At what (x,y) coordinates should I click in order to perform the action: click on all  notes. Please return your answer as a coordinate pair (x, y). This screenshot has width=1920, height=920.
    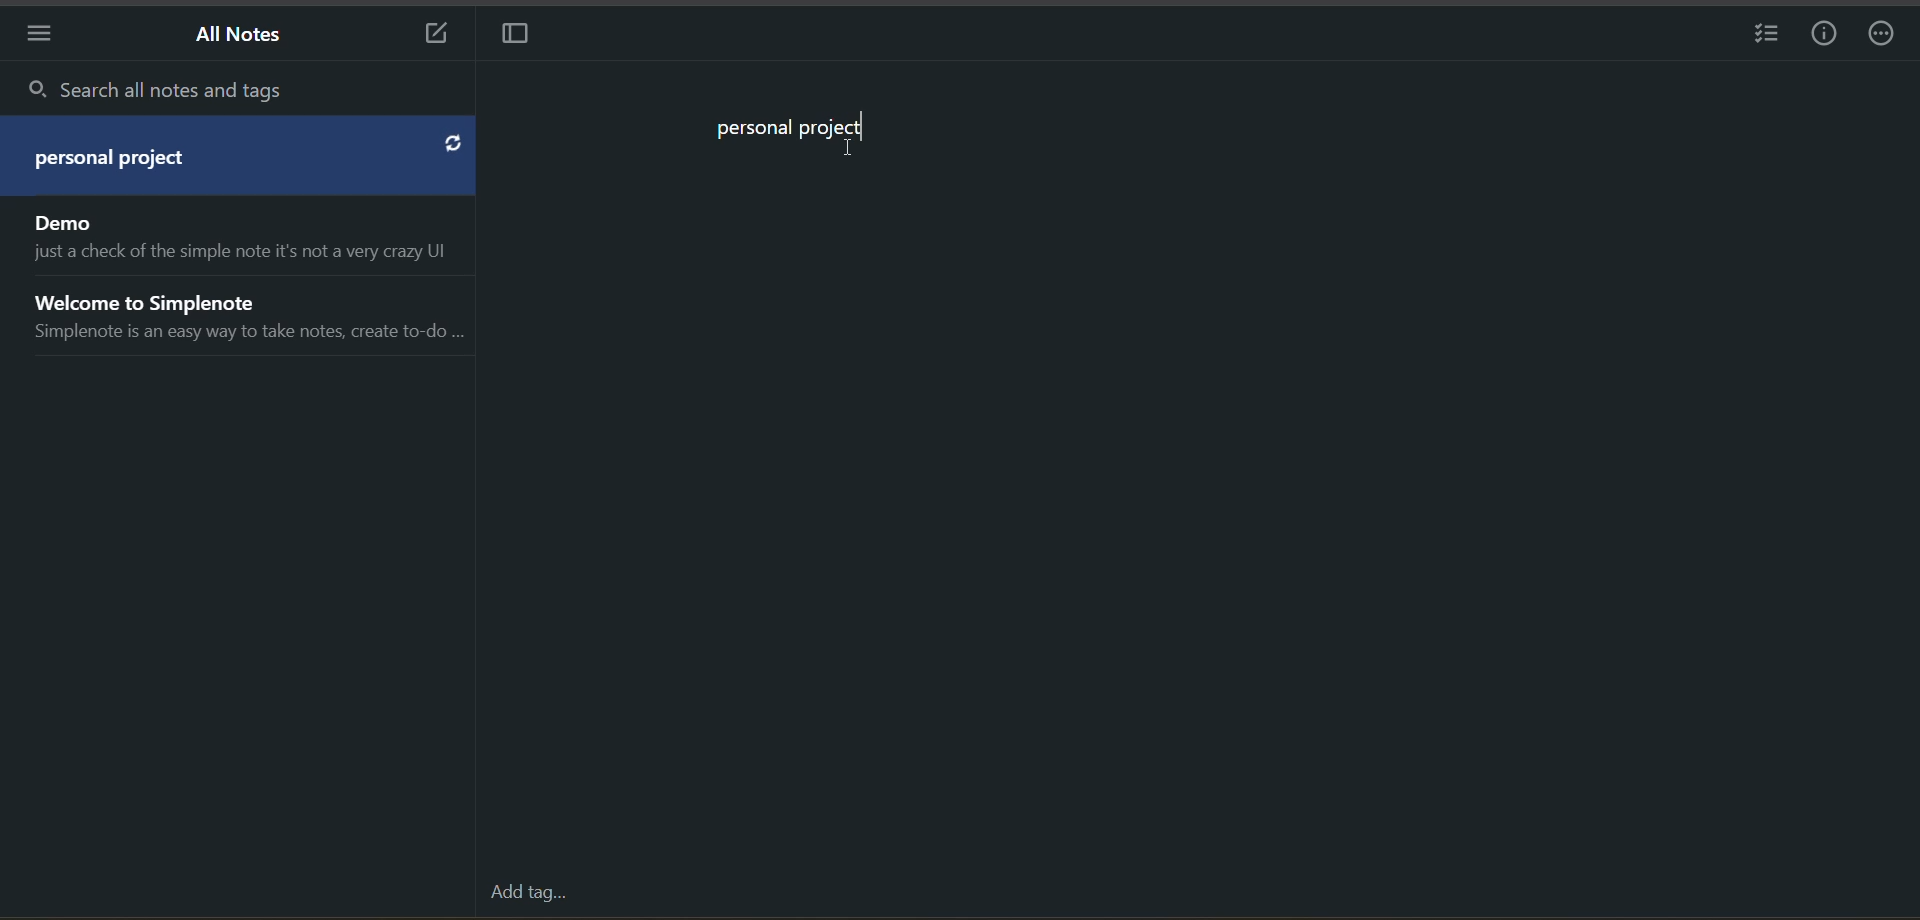
    Looking at the image, I should click on (240, 283).